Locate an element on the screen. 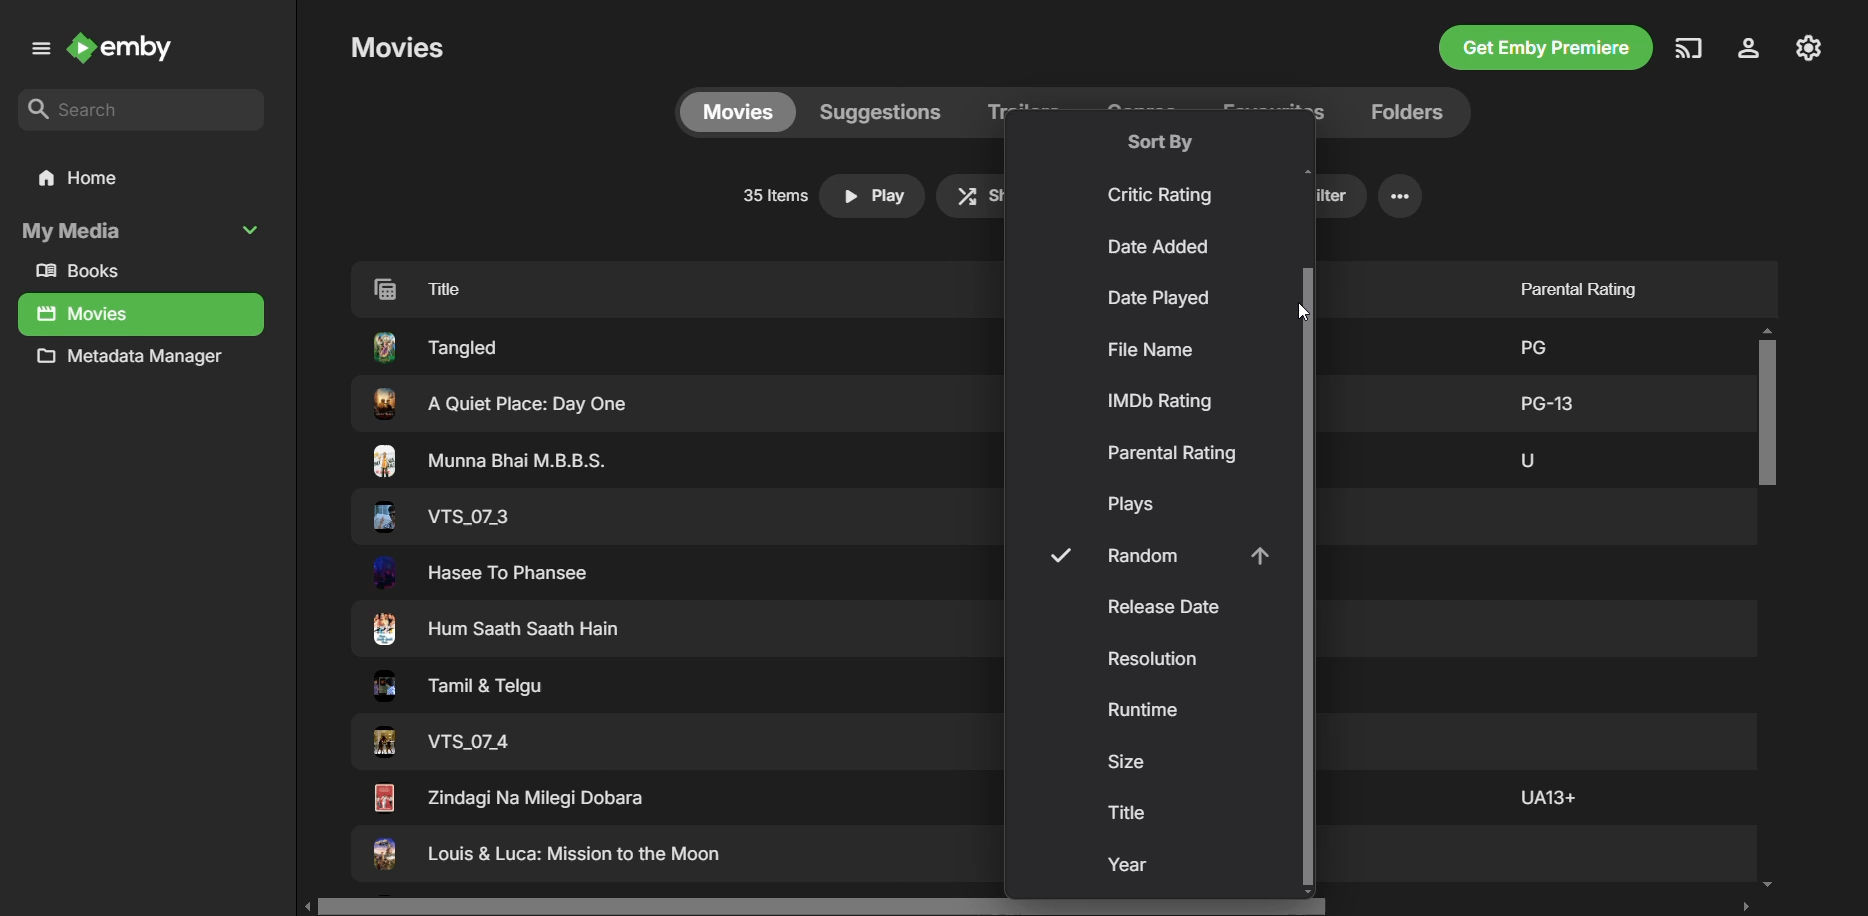 This screenshot has width=1868, height=916. Vertical Scroll Bar is located at coordinates (1304, 578).